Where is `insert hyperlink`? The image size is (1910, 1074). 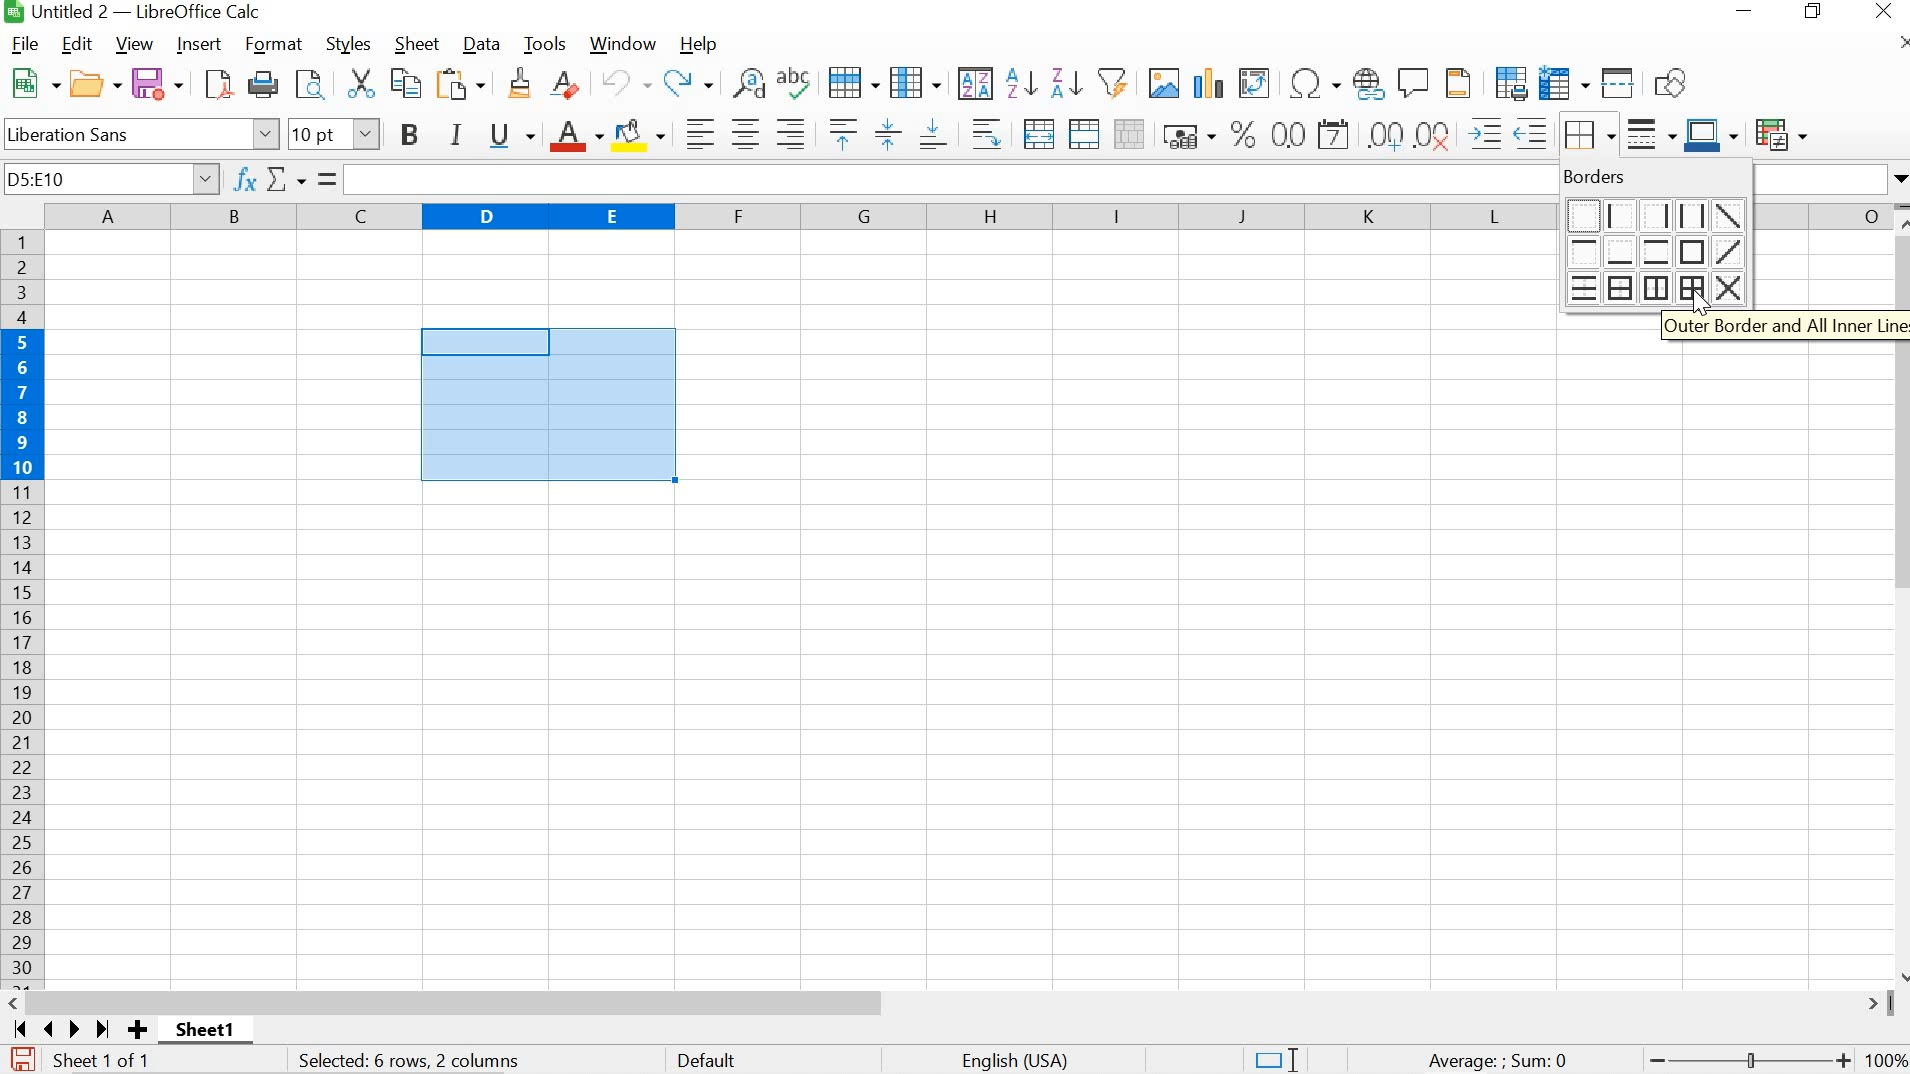
insert hyperlink is located at coordinates (1369, 83).